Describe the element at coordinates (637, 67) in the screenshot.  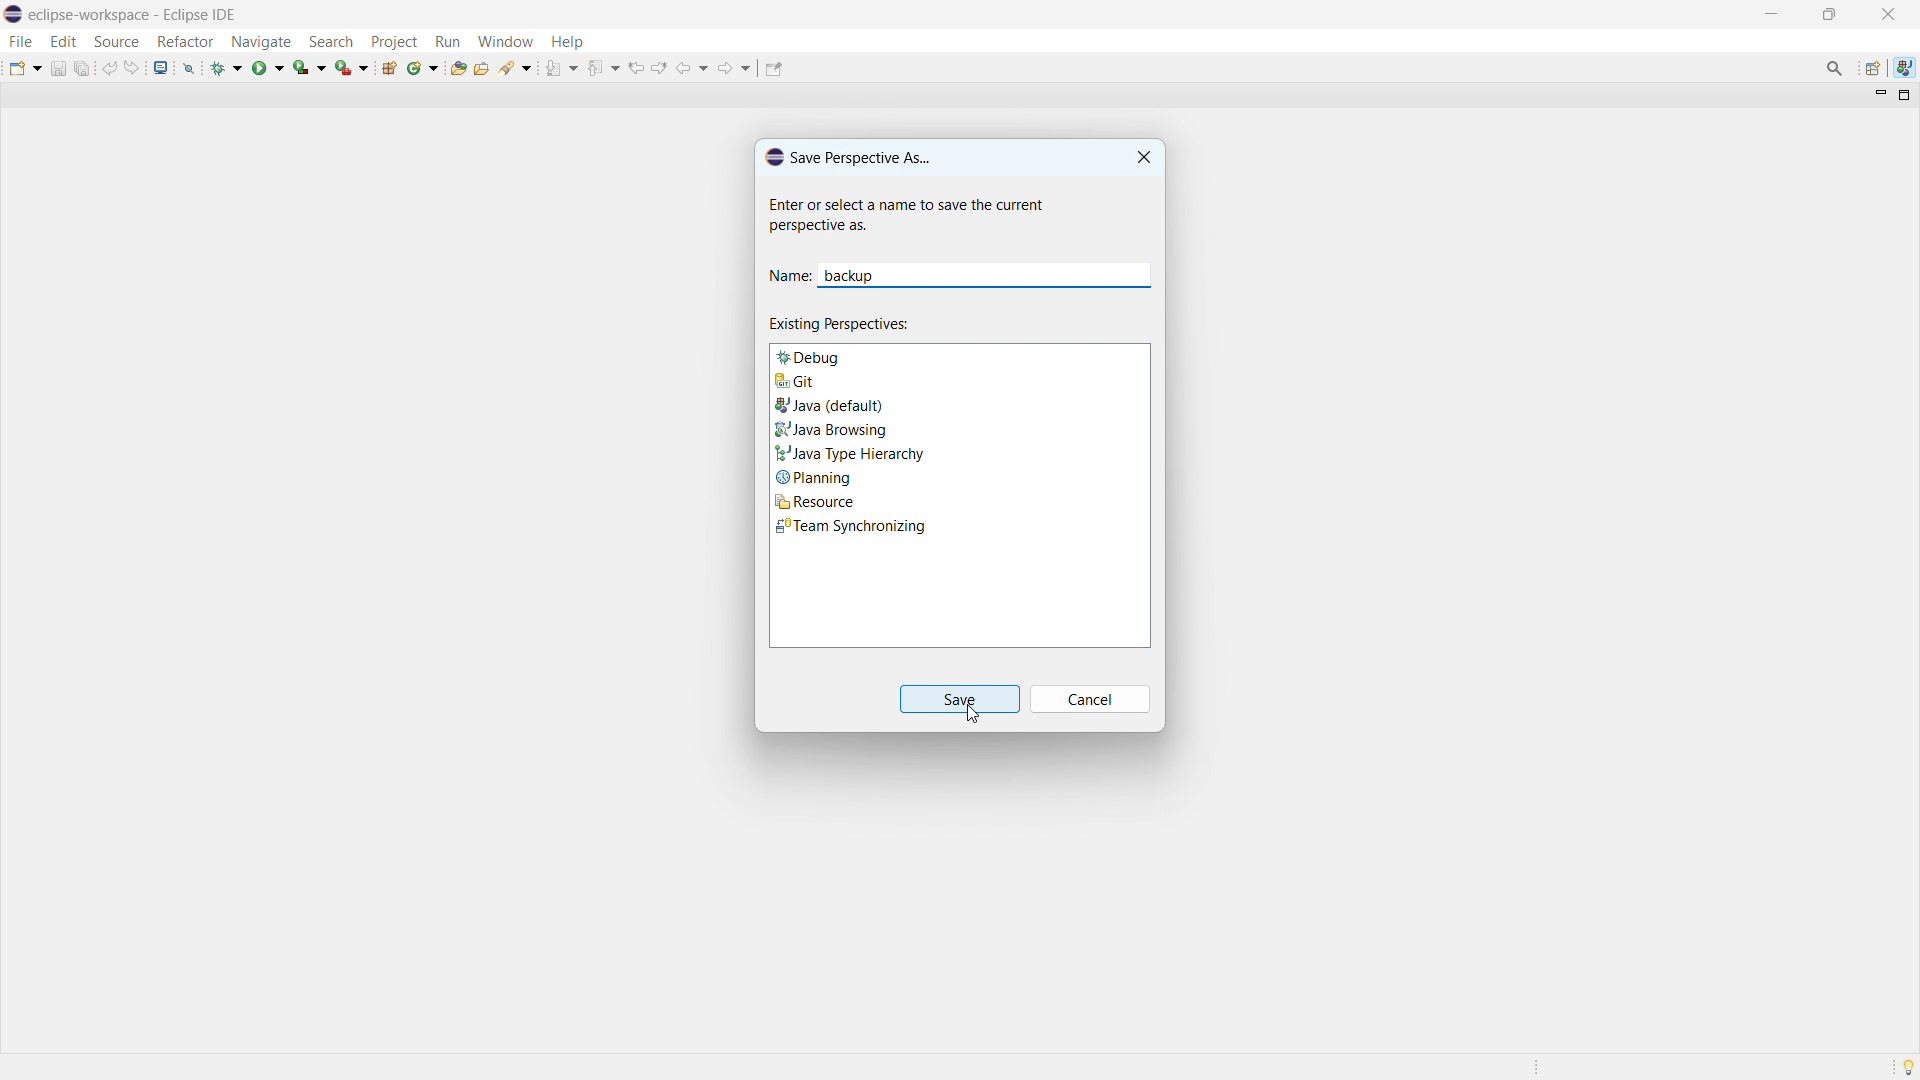
I see `view previous location` at that location.